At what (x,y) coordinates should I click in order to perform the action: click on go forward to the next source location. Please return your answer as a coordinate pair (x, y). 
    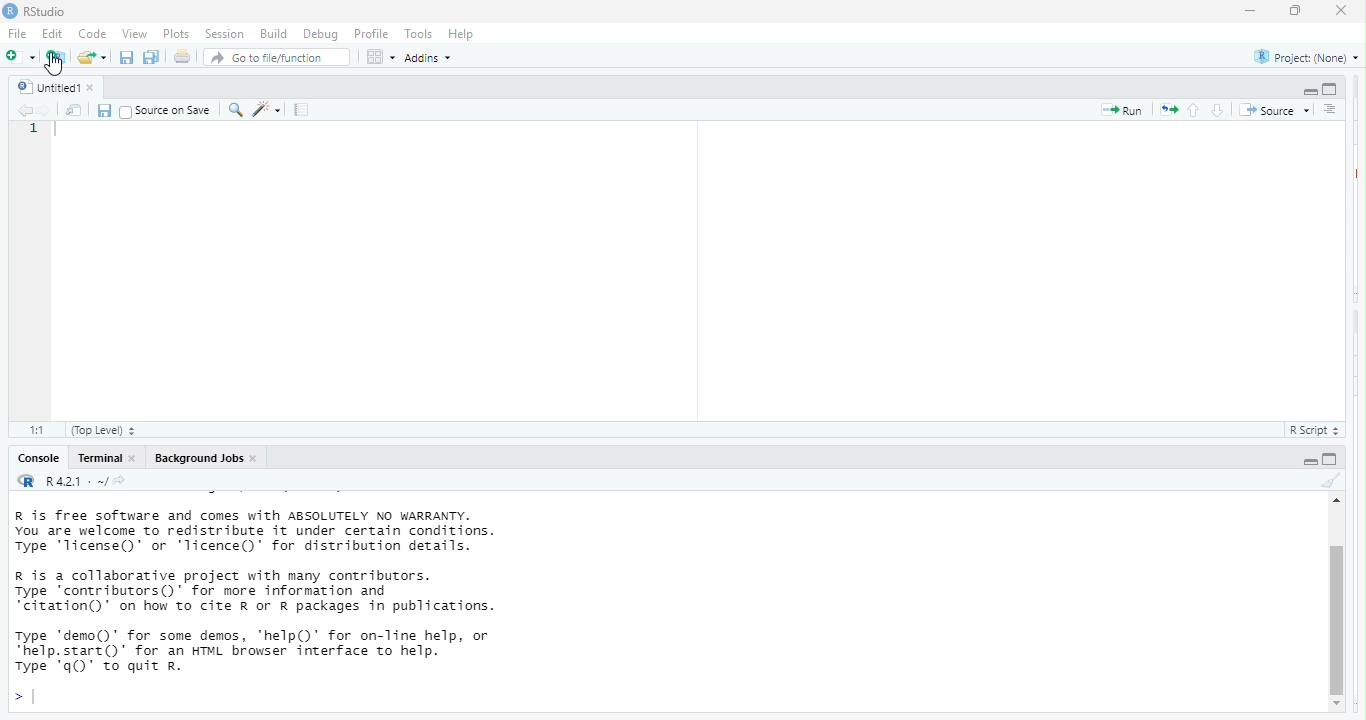
    Looking at the image, I should click on (45, 109).